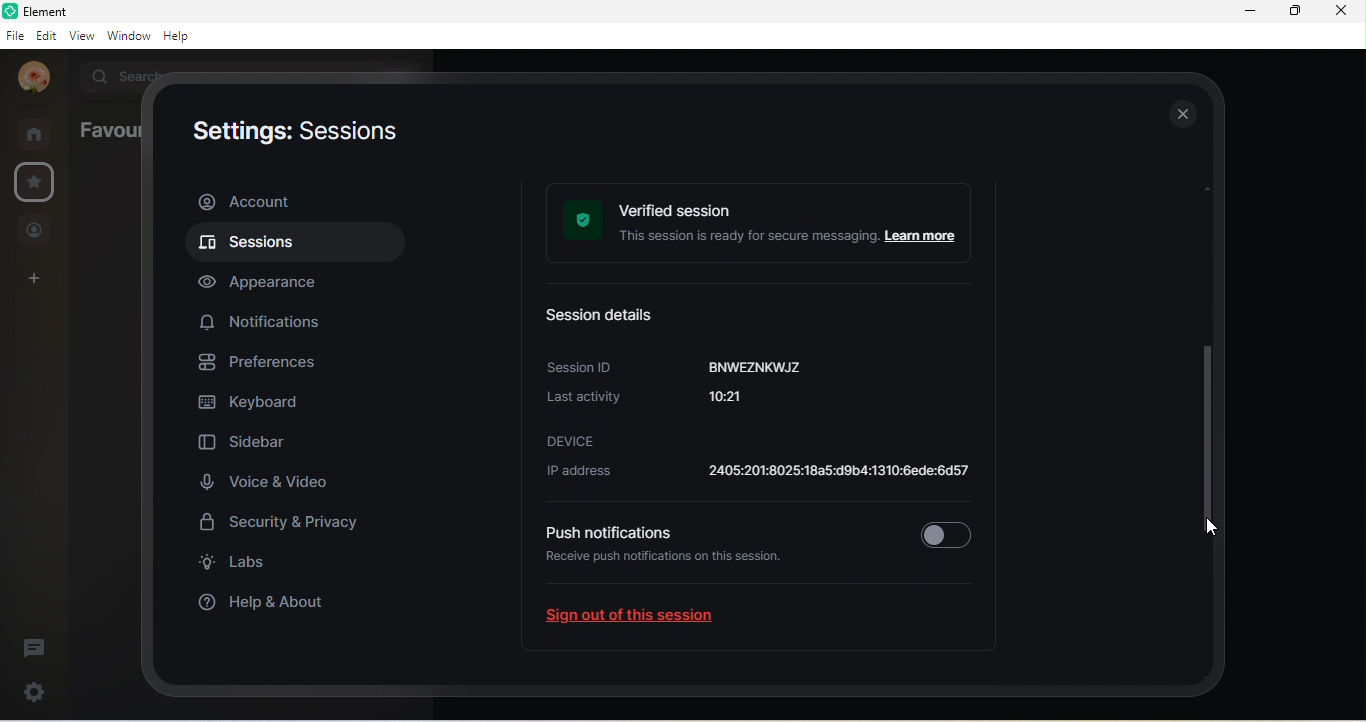  What do you see at coordinates (265, 481) in the screenshot?
I see `voice and video` at bounding box center [265, 481].